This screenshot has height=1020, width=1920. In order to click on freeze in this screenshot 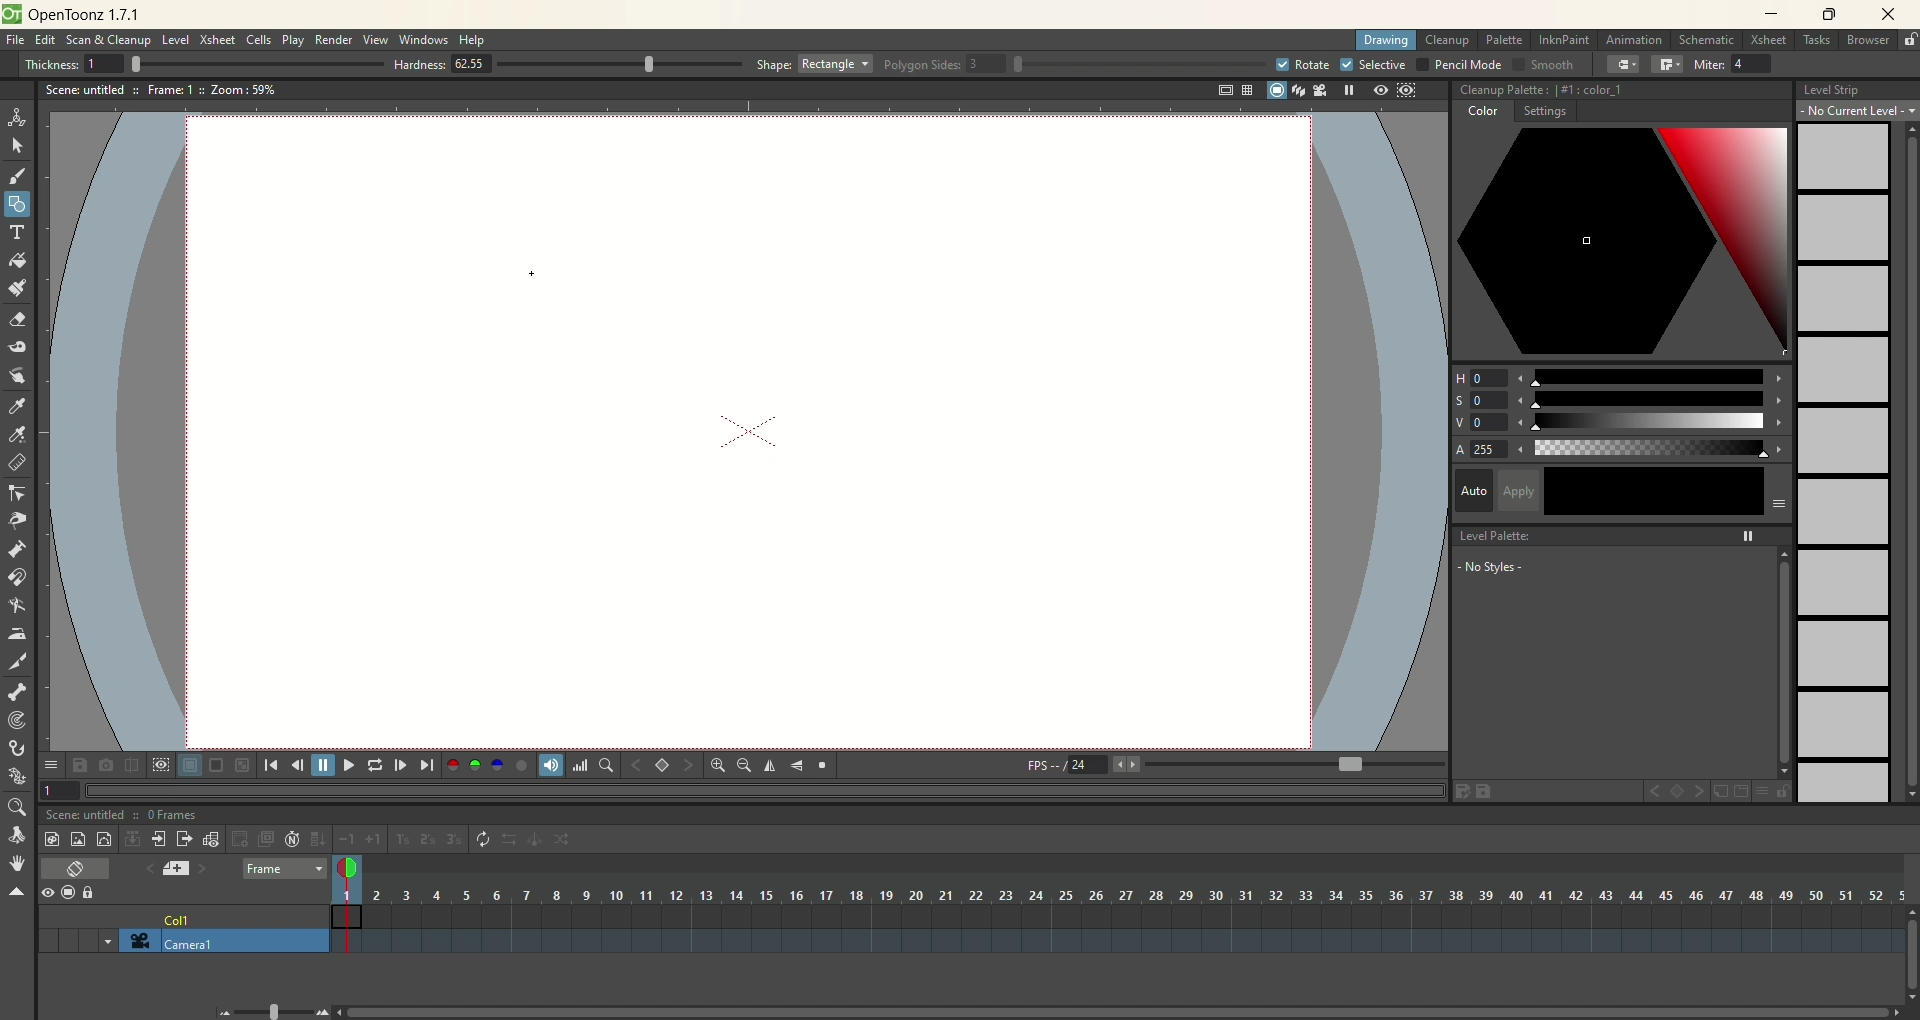, I will do `click(1345, 90)`.